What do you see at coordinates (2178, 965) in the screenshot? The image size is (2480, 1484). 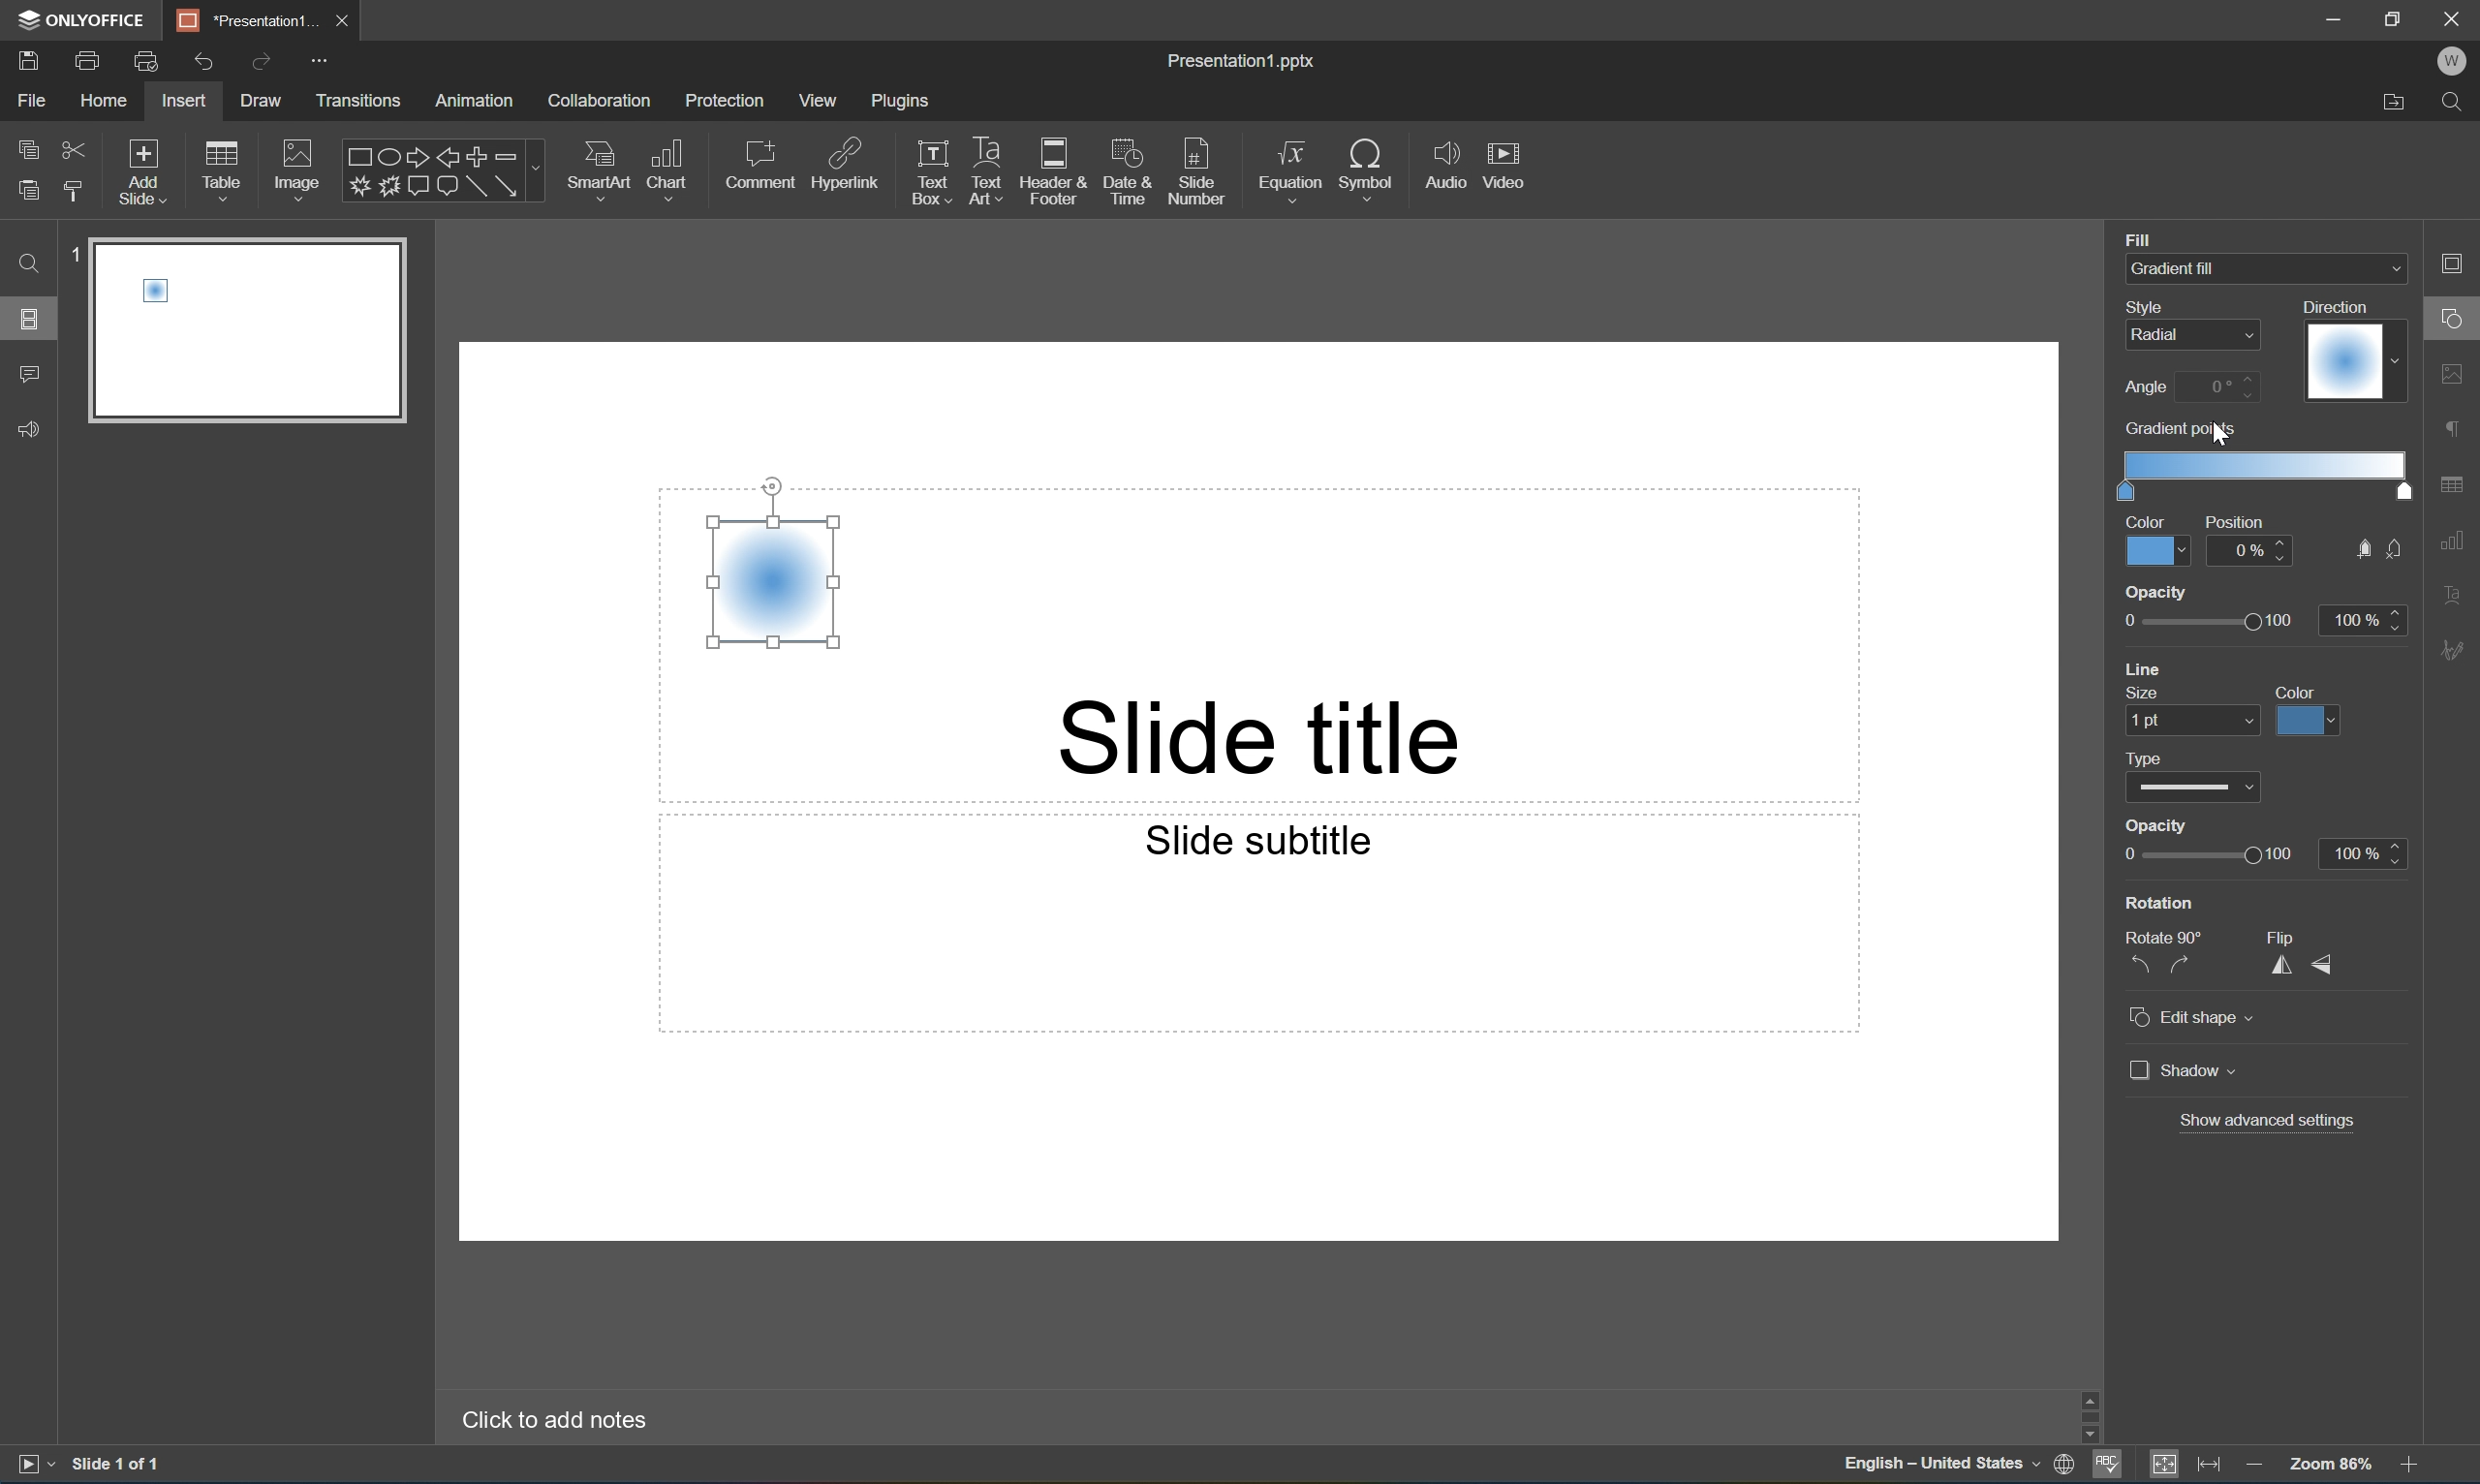 I see `Rotate 90° clockwise` at bounding box center [2178, 965].